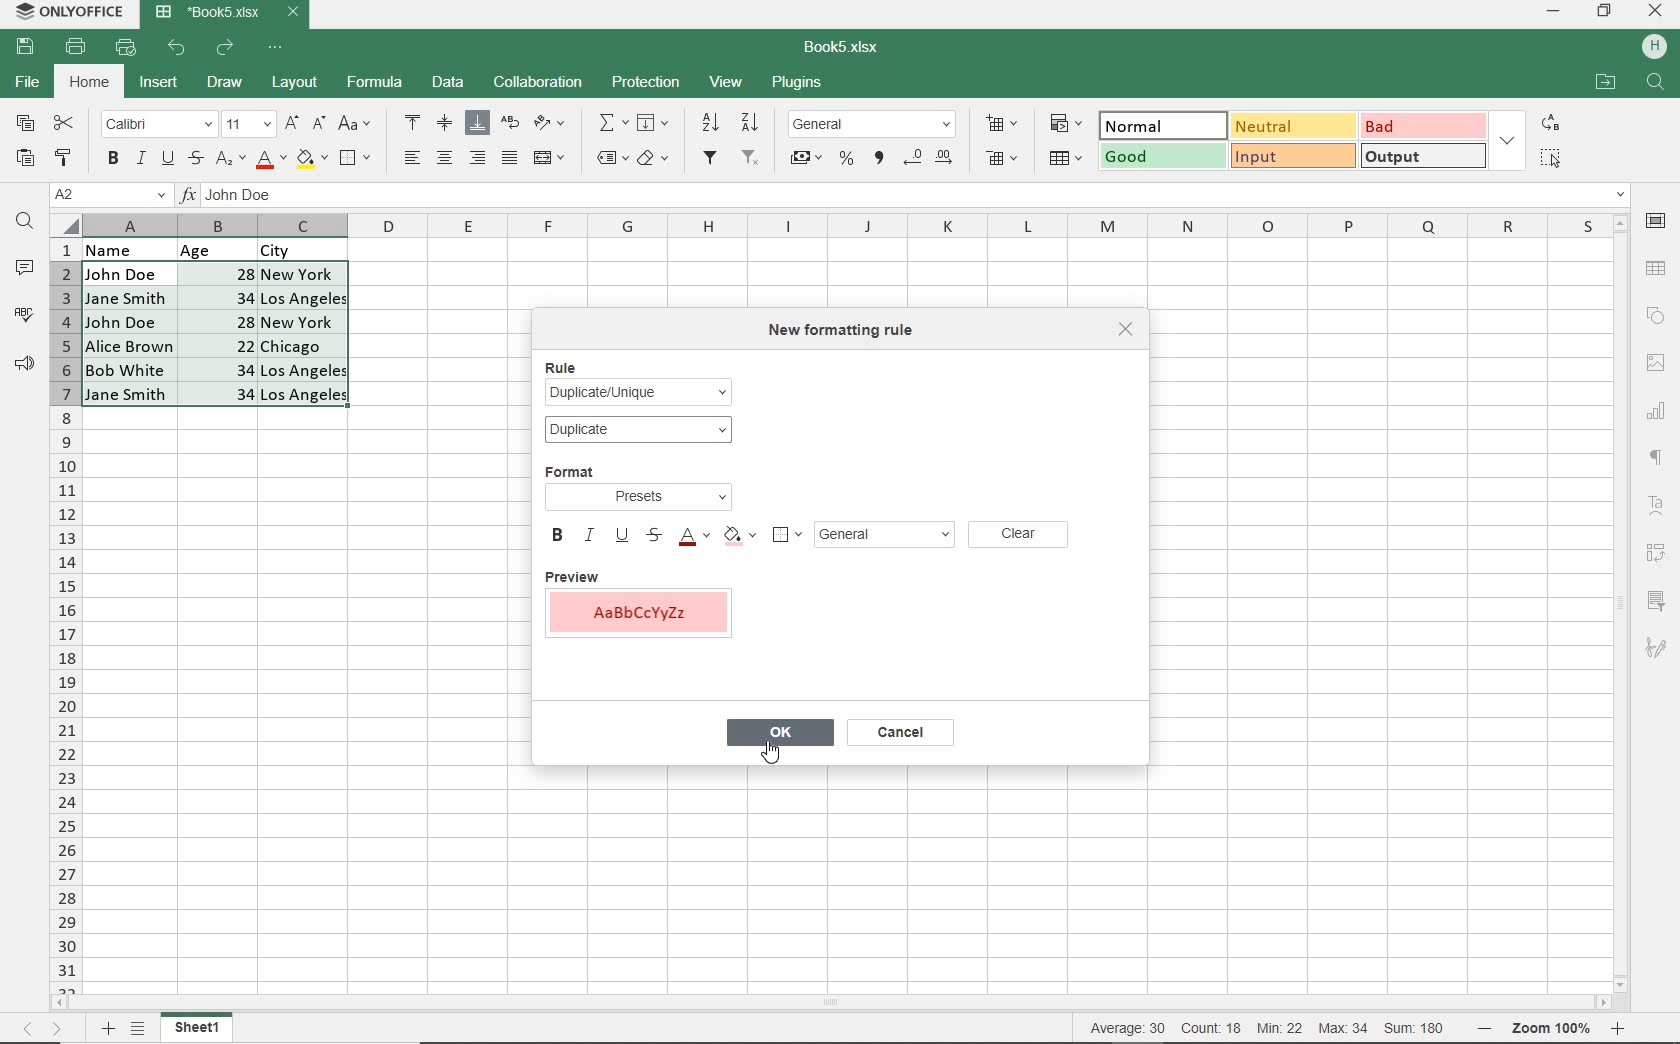  Describe the element at coordinates (1160, 158) in the screenshot. I see `GOOD` at that location.